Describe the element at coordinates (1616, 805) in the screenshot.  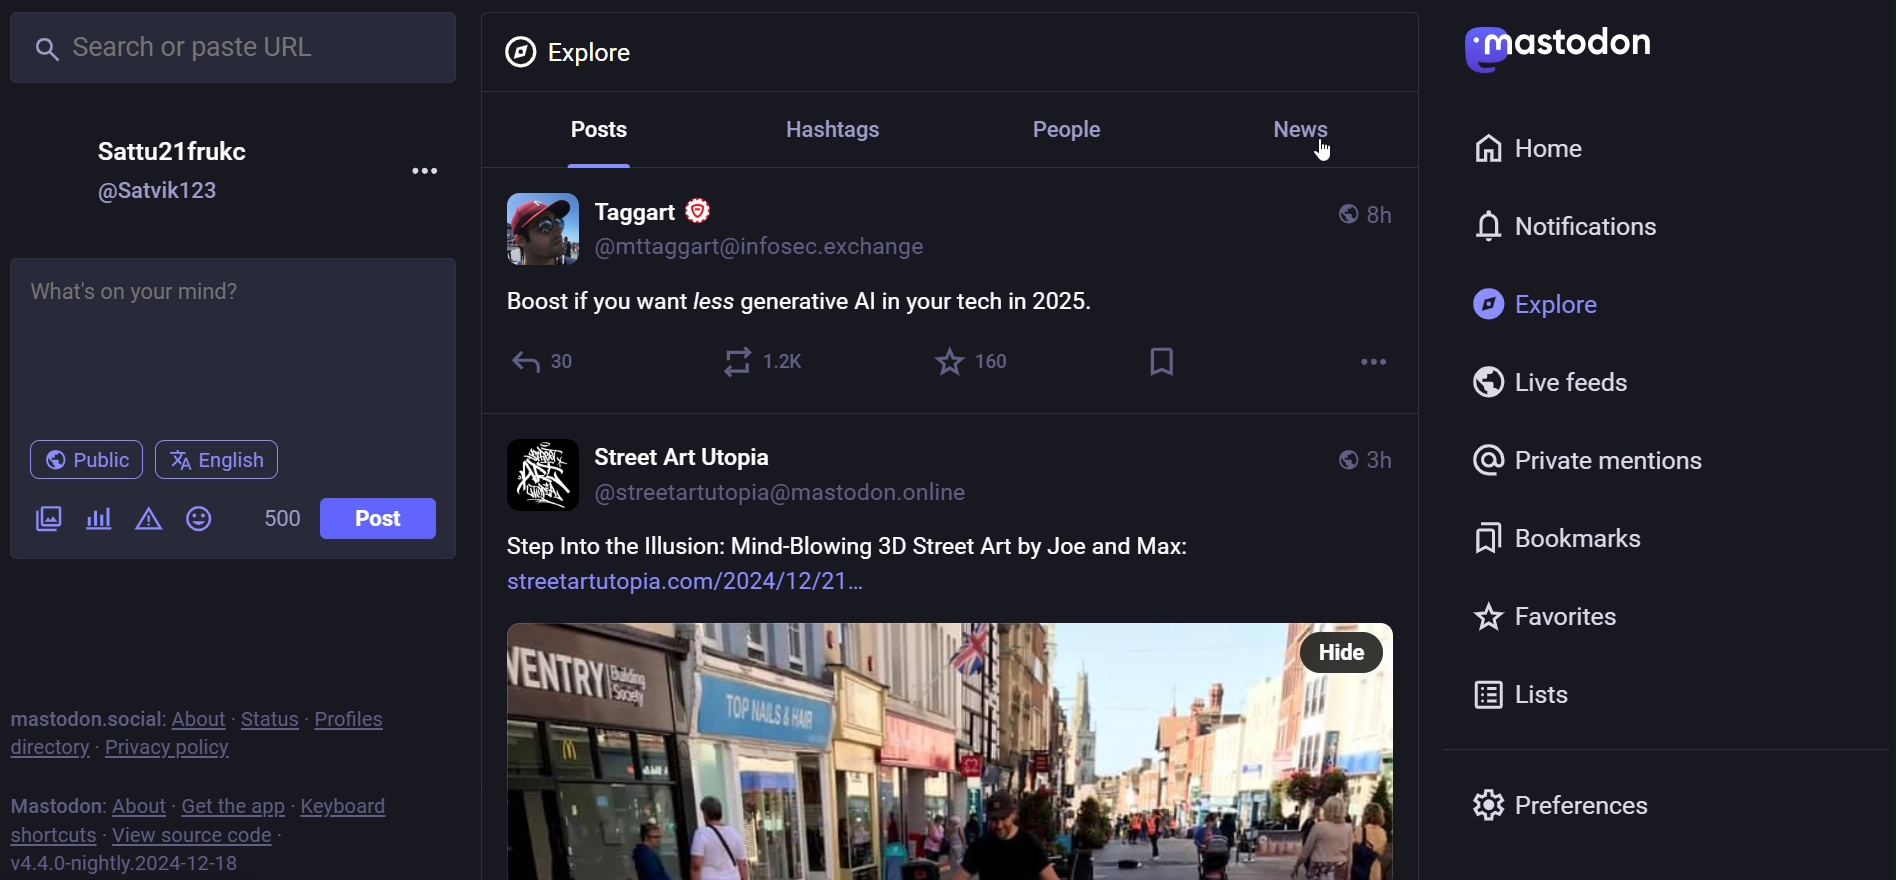
I see `preferences` at that location.